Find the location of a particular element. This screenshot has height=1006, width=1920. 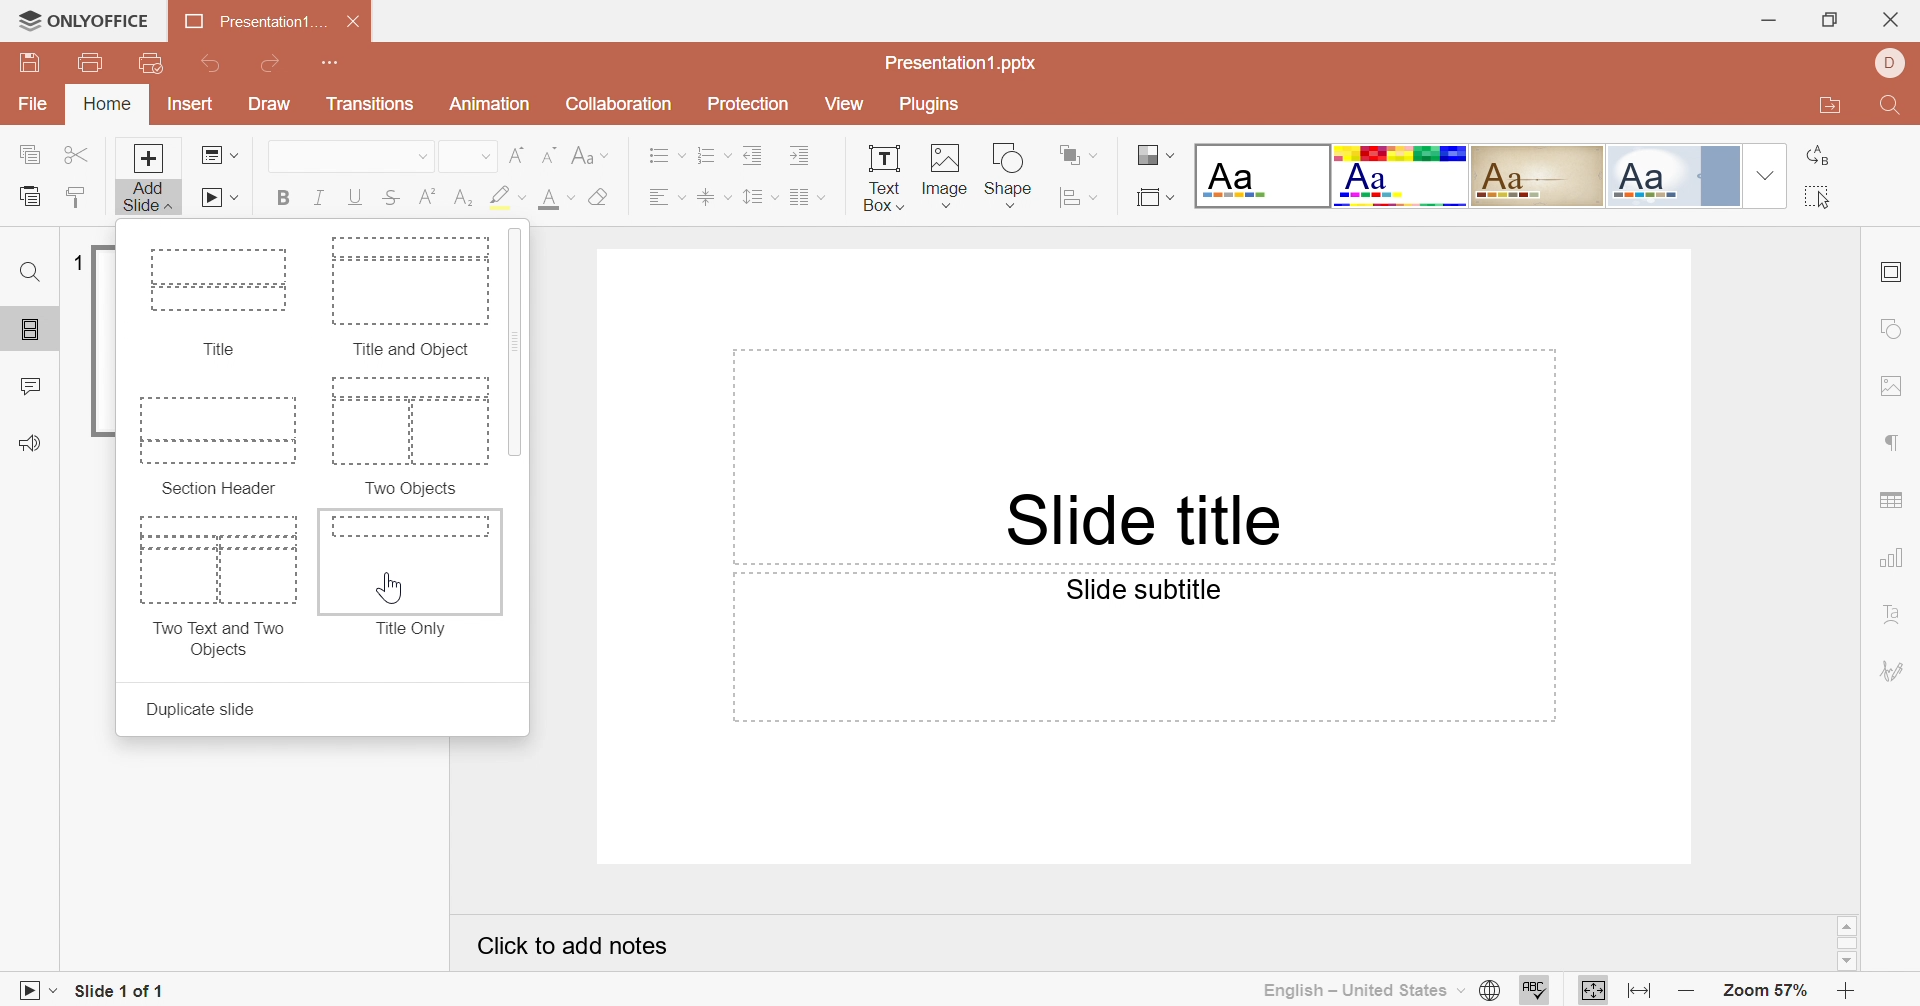

scroll bar is located at coordinates (1844, 944).